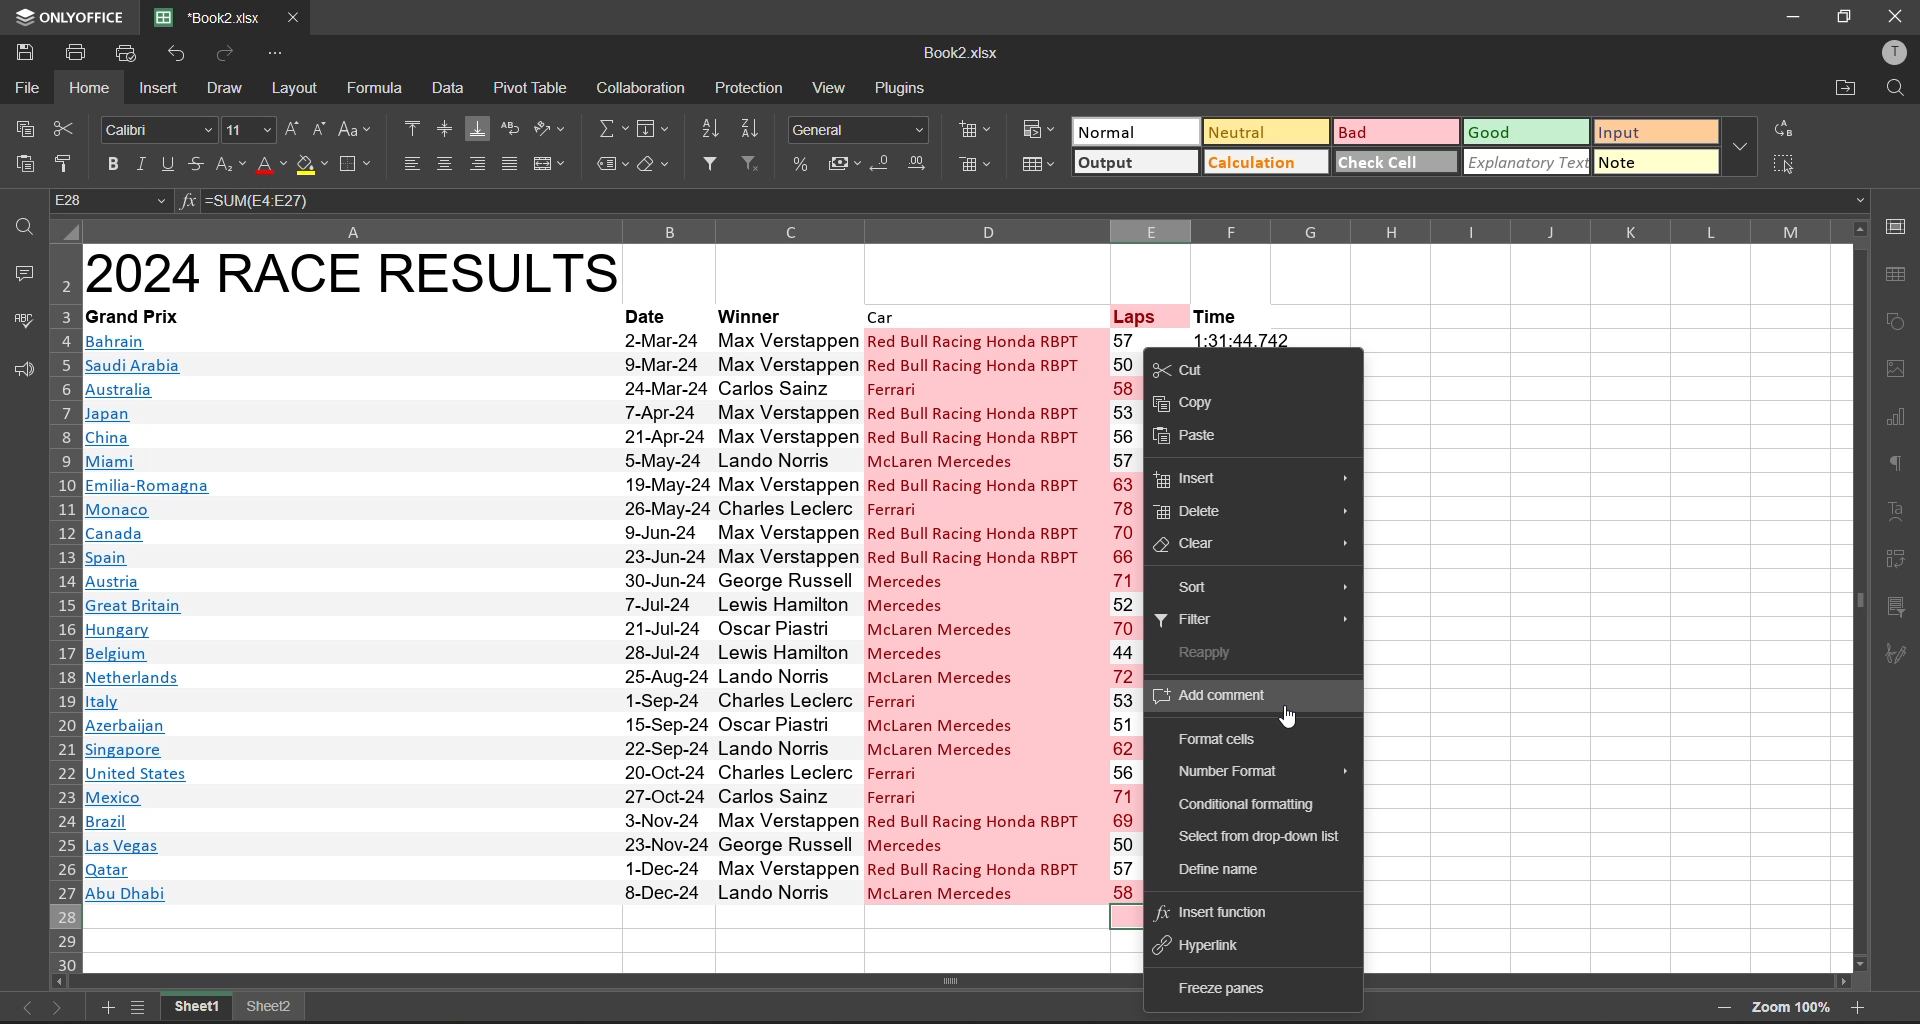 The width and height of the screenshot is (1920, 1024). What do you see at coordinates (551, 131) in the screenshot?
I see `orientation` at bounding box center [551, 131].